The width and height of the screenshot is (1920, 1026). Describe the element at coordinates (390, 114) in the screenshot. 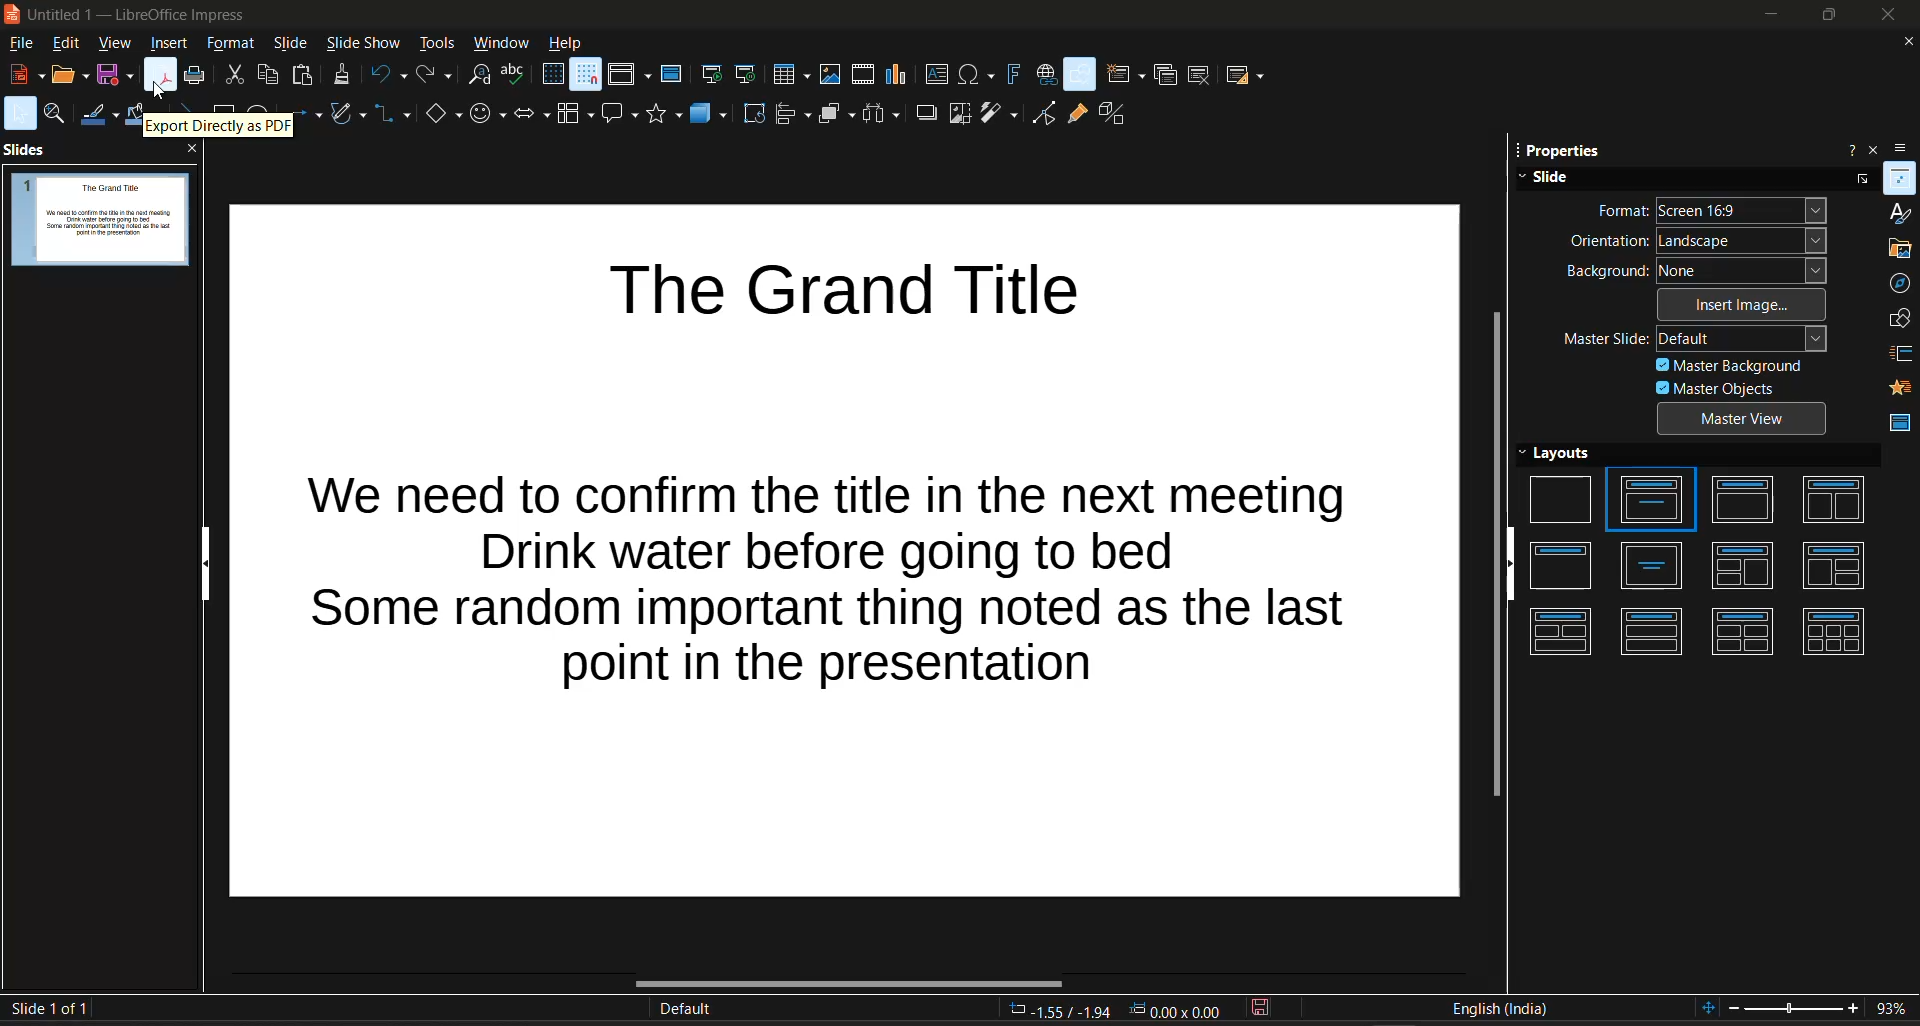

I see `connectors` at that location.